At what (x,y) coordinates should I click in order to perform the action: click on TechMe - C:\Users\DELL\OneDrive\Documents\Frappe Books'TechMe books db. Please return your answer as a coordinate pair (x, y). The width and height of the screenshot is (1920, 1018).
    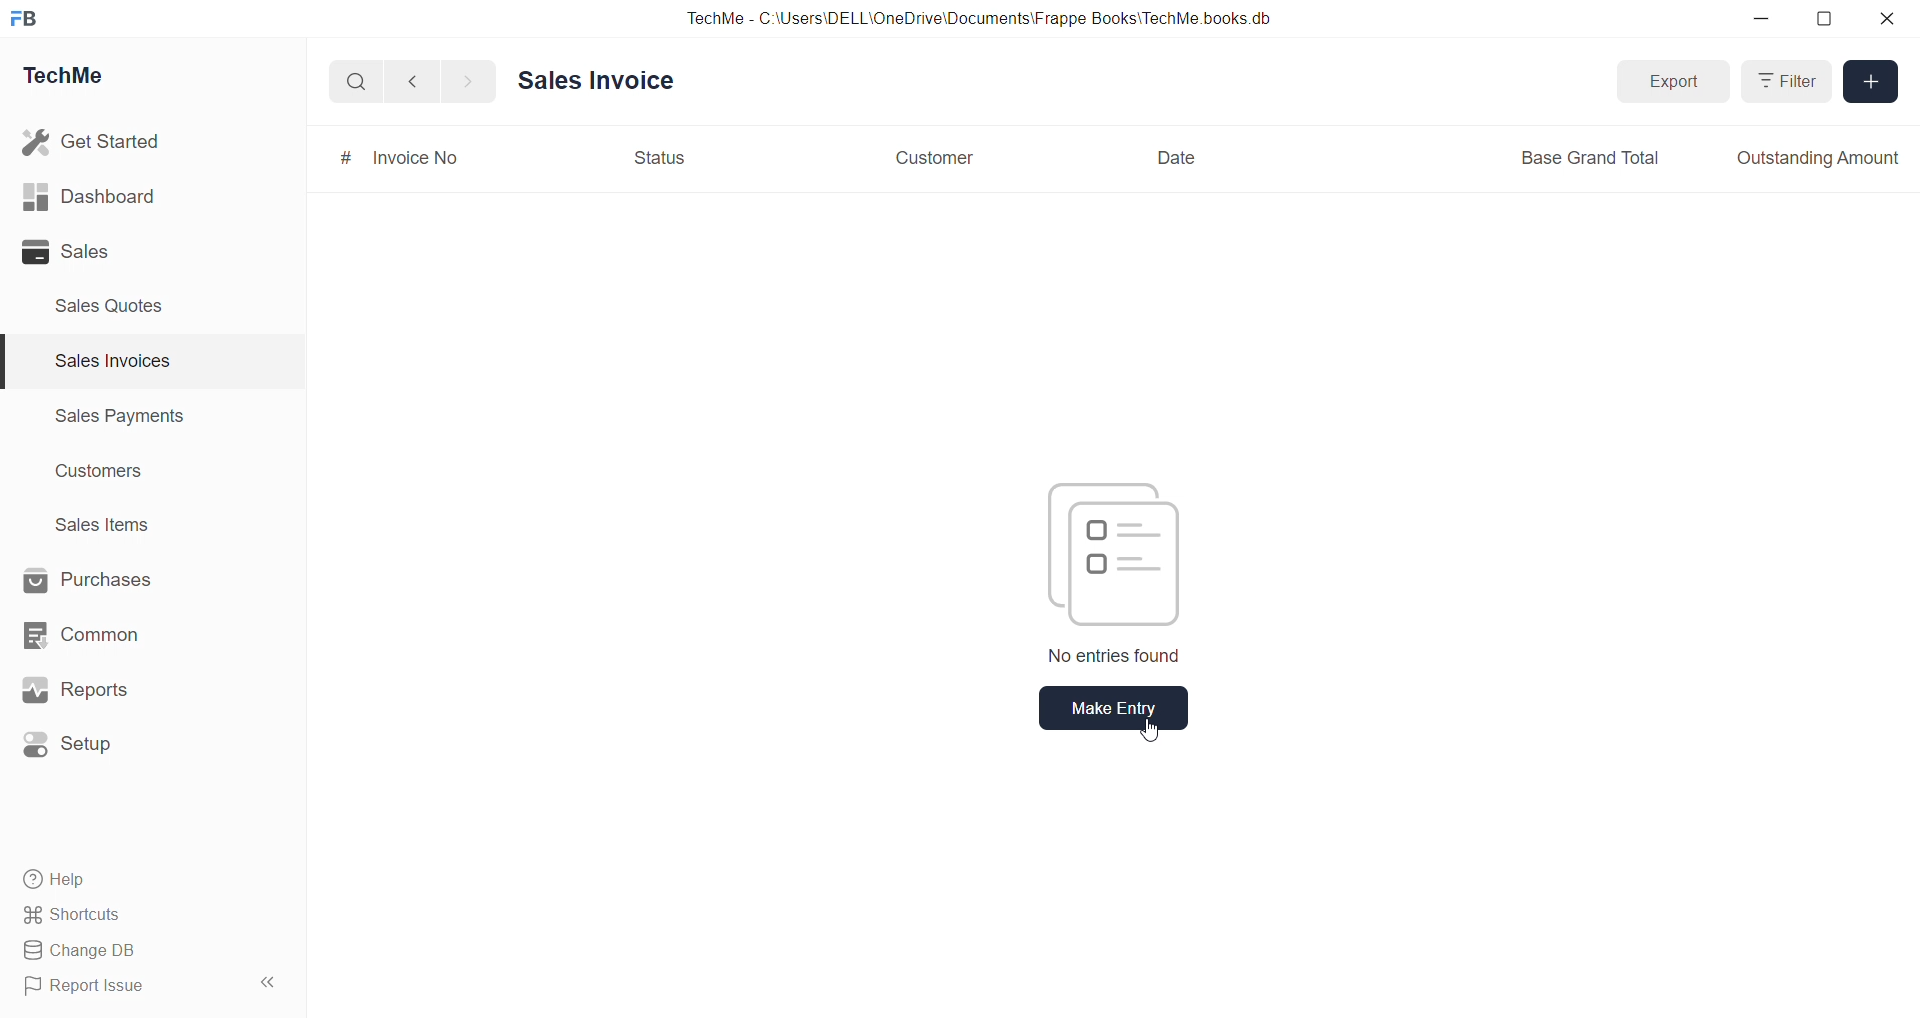
    Looking at the image, I should click on (984, 18).